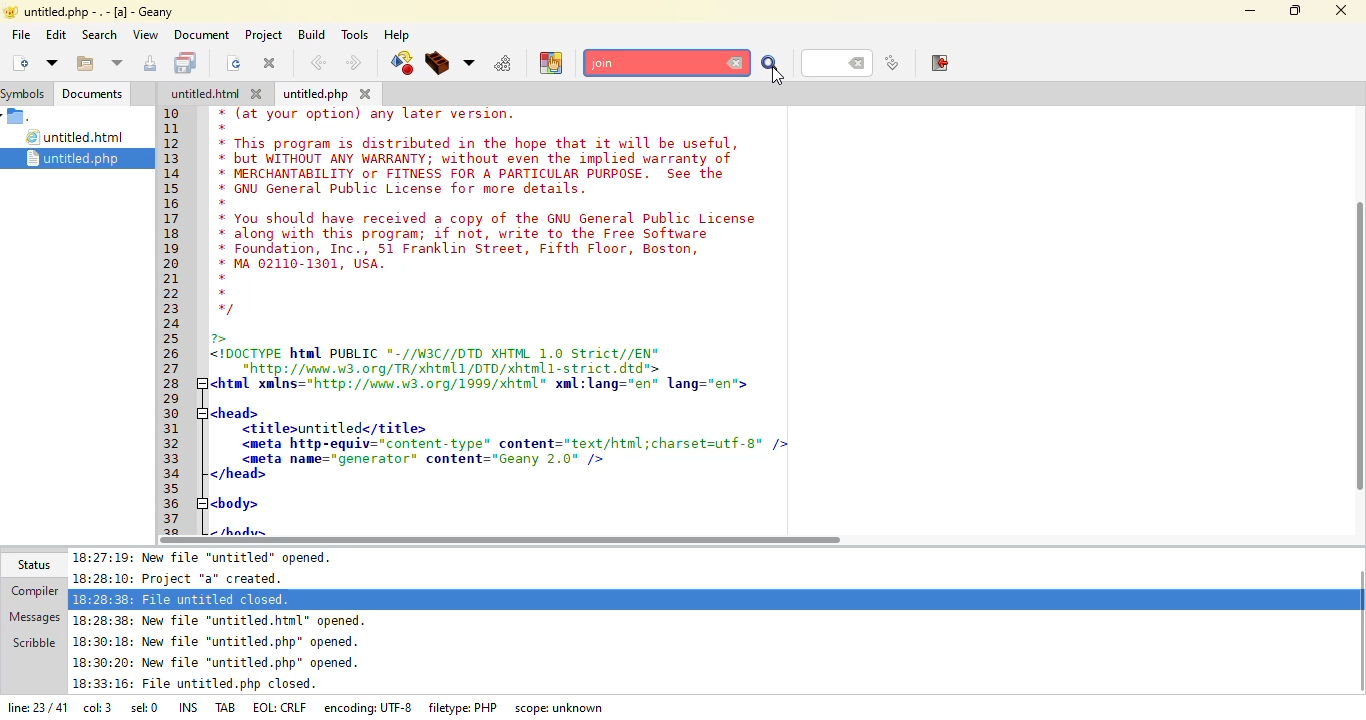  What do you see at coordinates (188, 63) in the screenshot?
I see `save` at bounding box center [188, 63].